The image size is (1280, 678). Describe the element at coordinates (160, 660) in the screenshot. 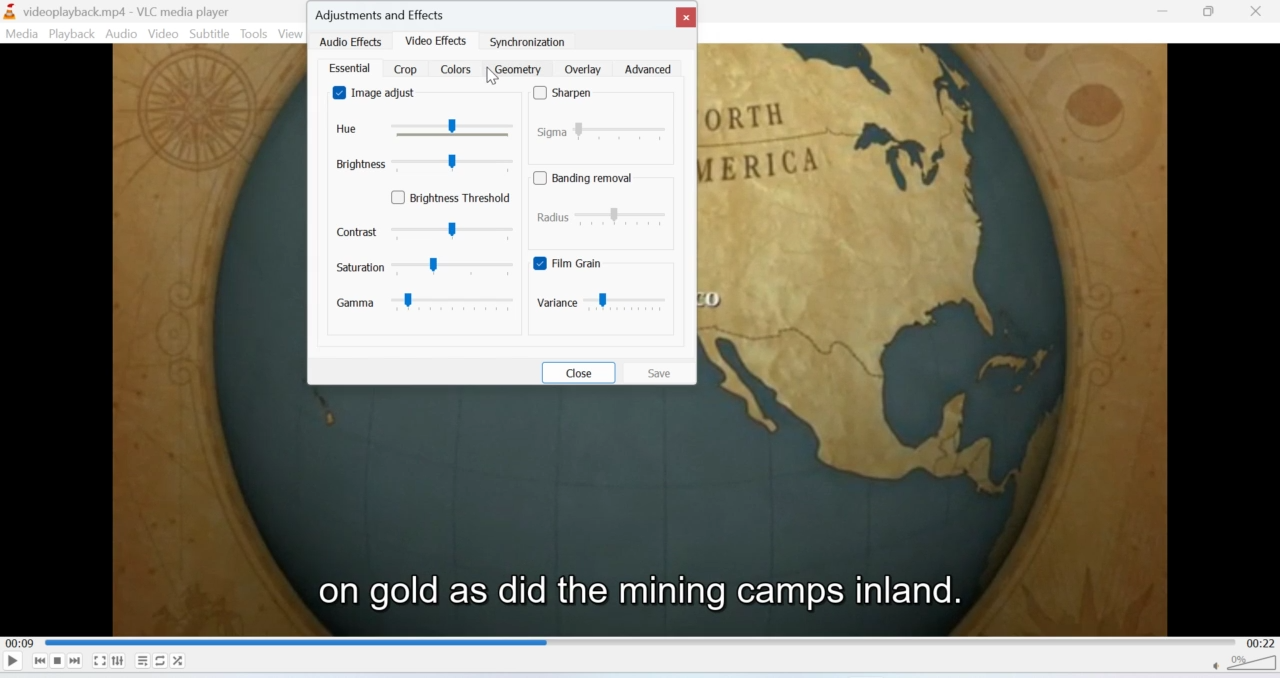

I see `Loop` at that location.